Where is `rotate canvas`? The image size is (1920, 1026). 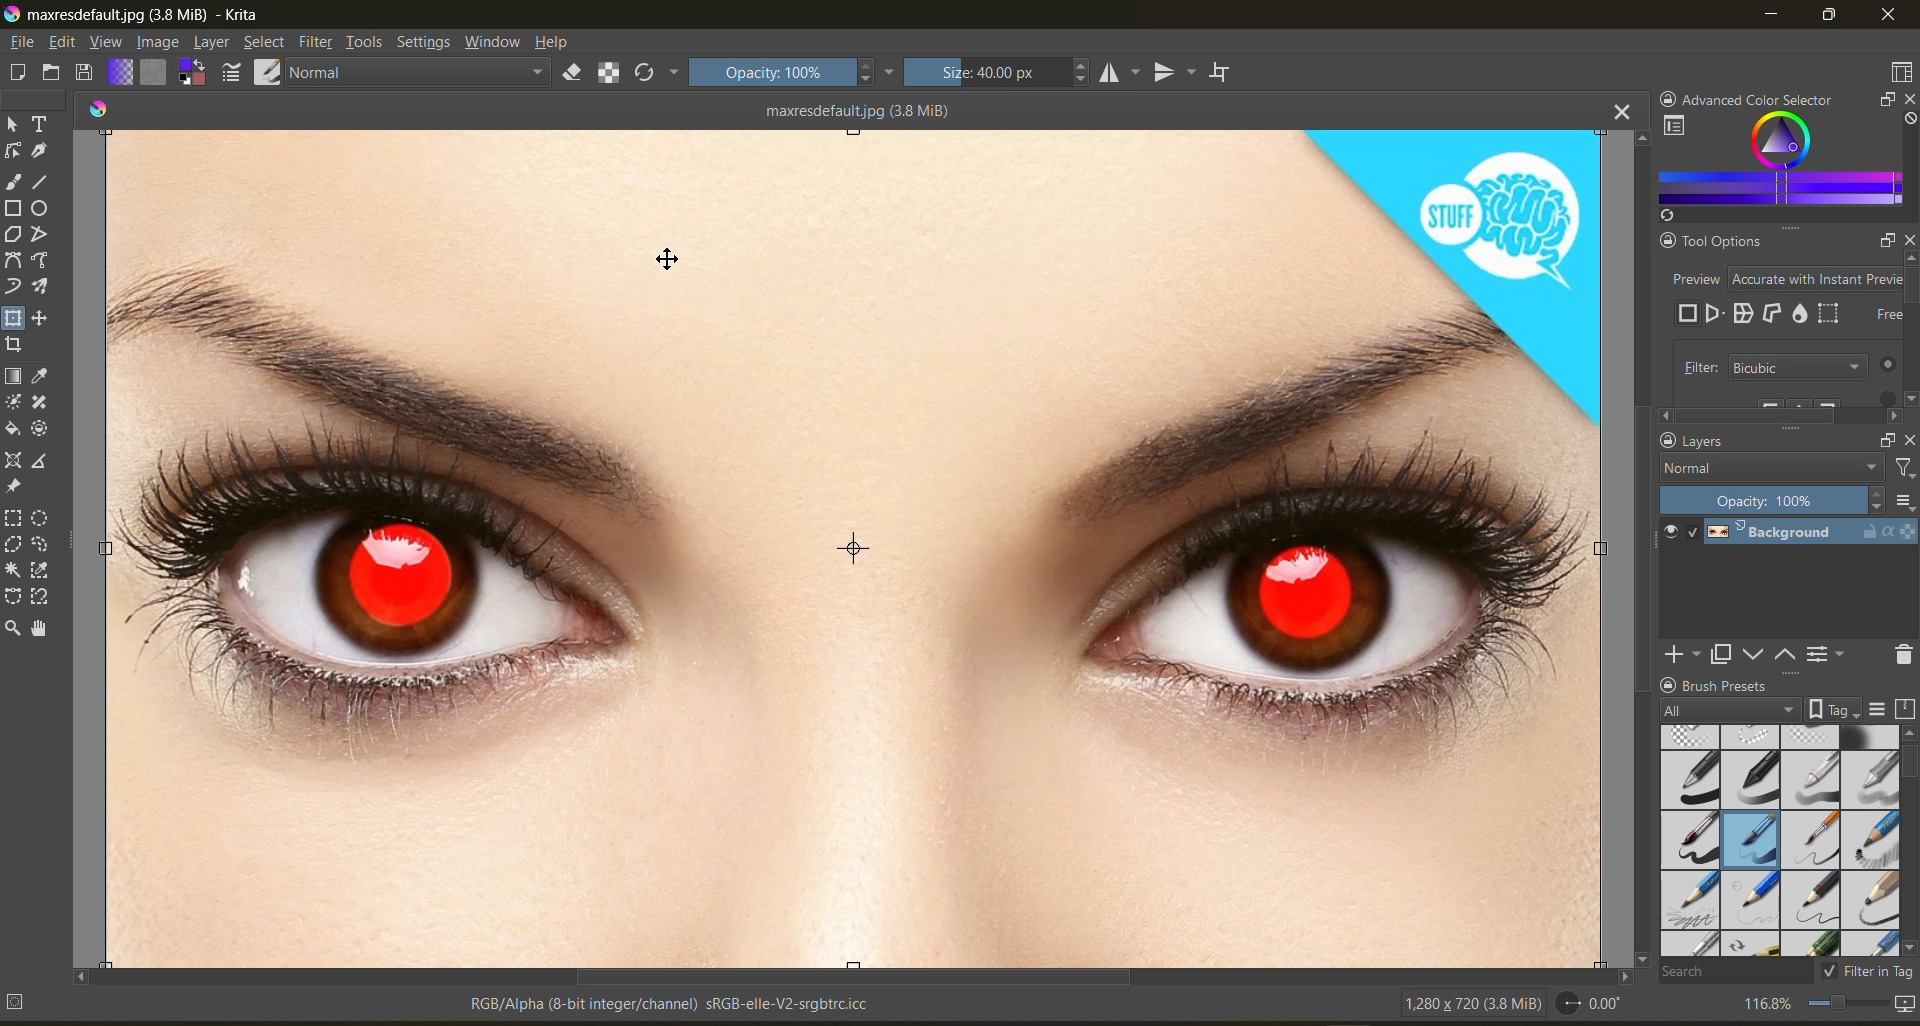 rotate canvas is located at coordinates (1595, 1007).